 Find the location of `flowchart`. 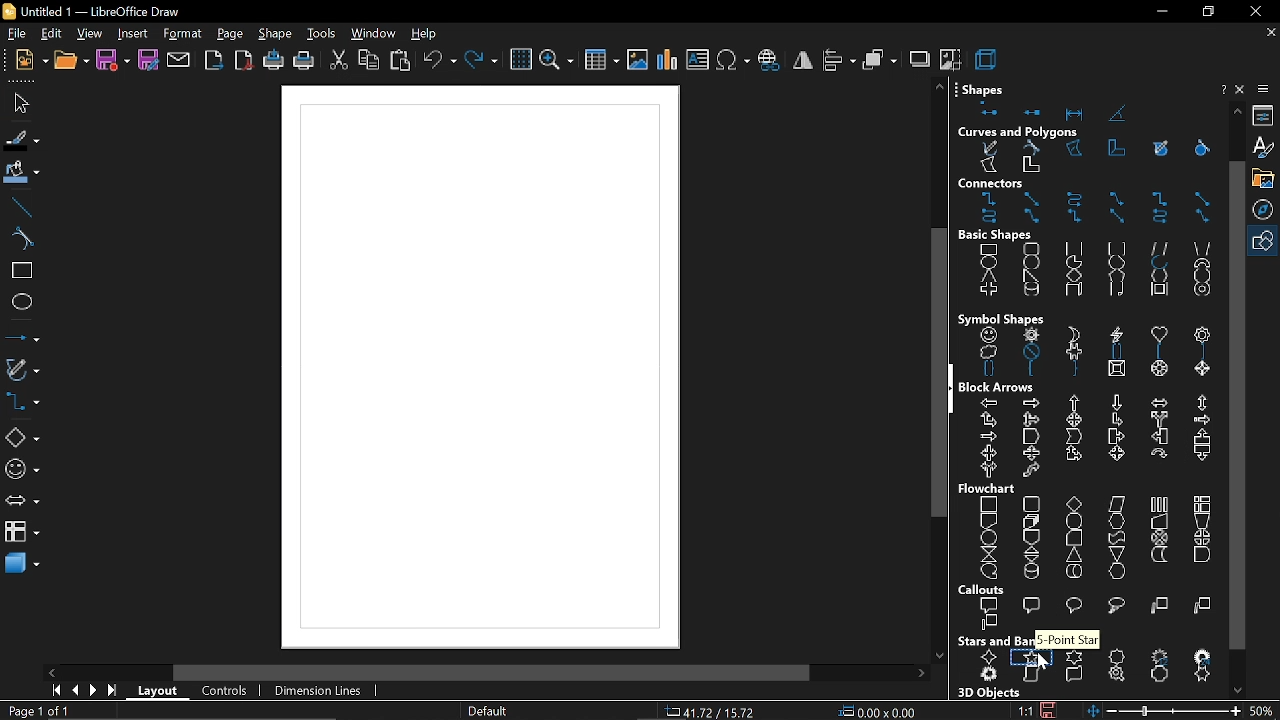

flowchart is located at coordinates (1094, 538).